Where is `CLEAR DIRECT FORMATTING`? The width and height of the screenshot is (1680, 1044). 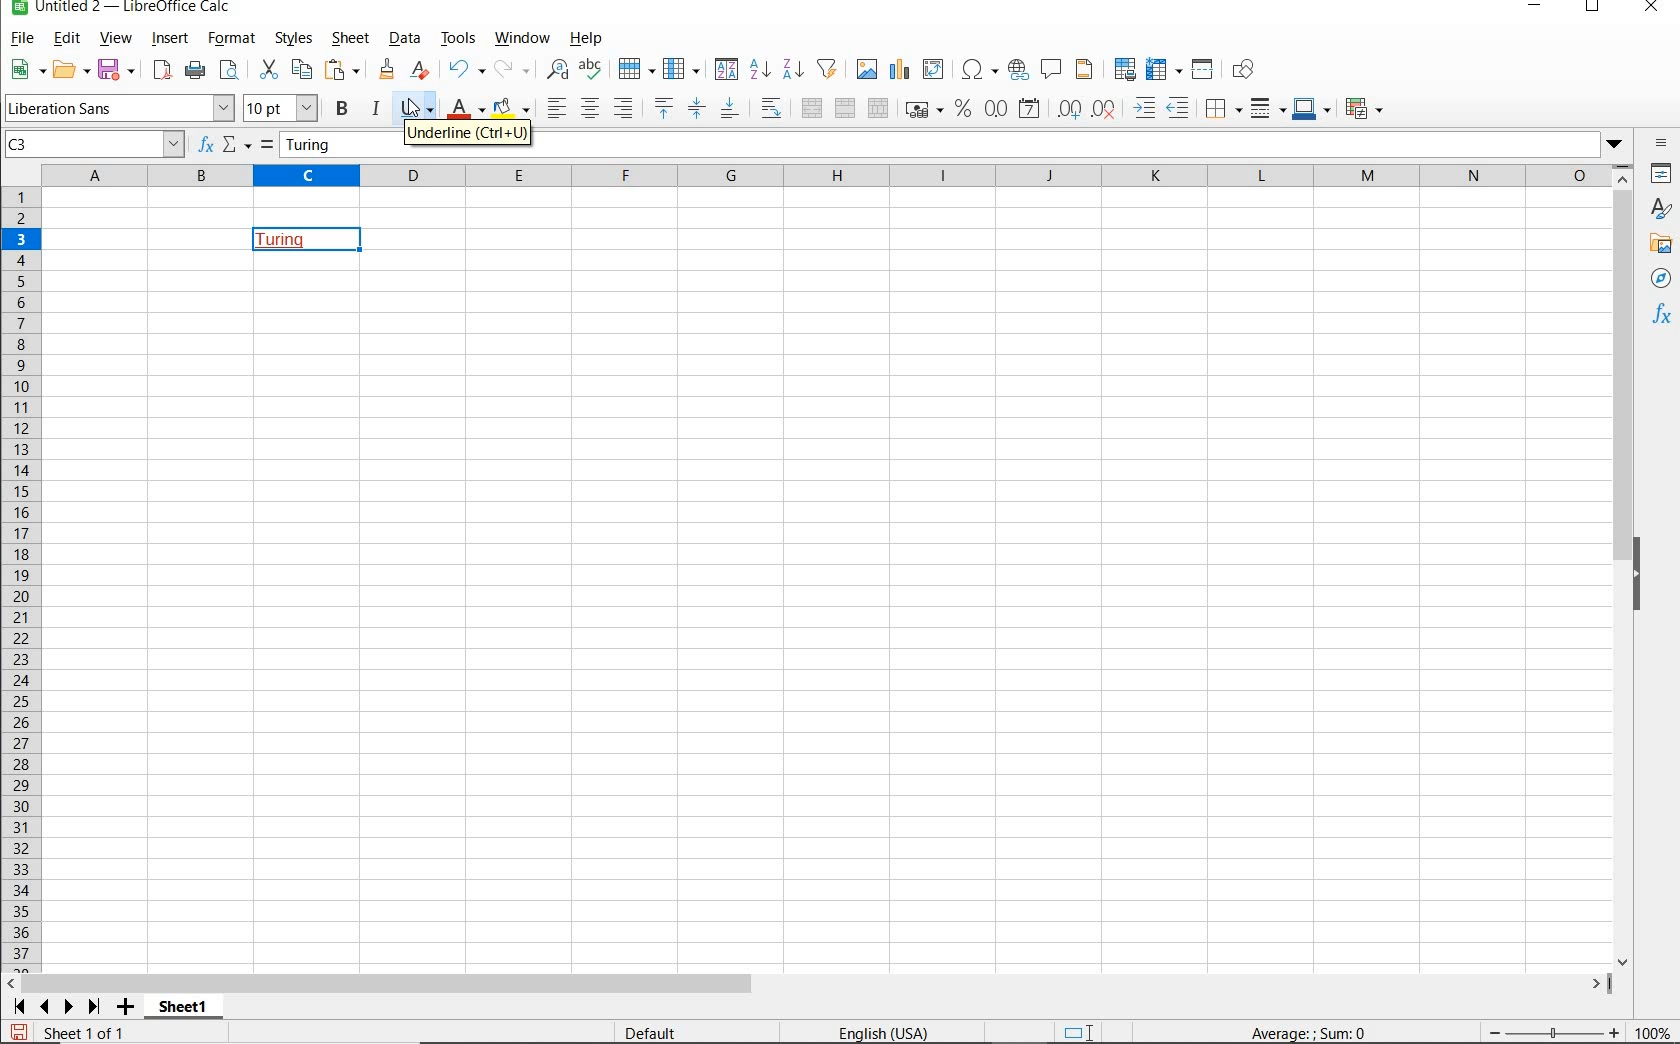 CLEAR DIRECT FORMATTING is located at coordinates (418, 72).